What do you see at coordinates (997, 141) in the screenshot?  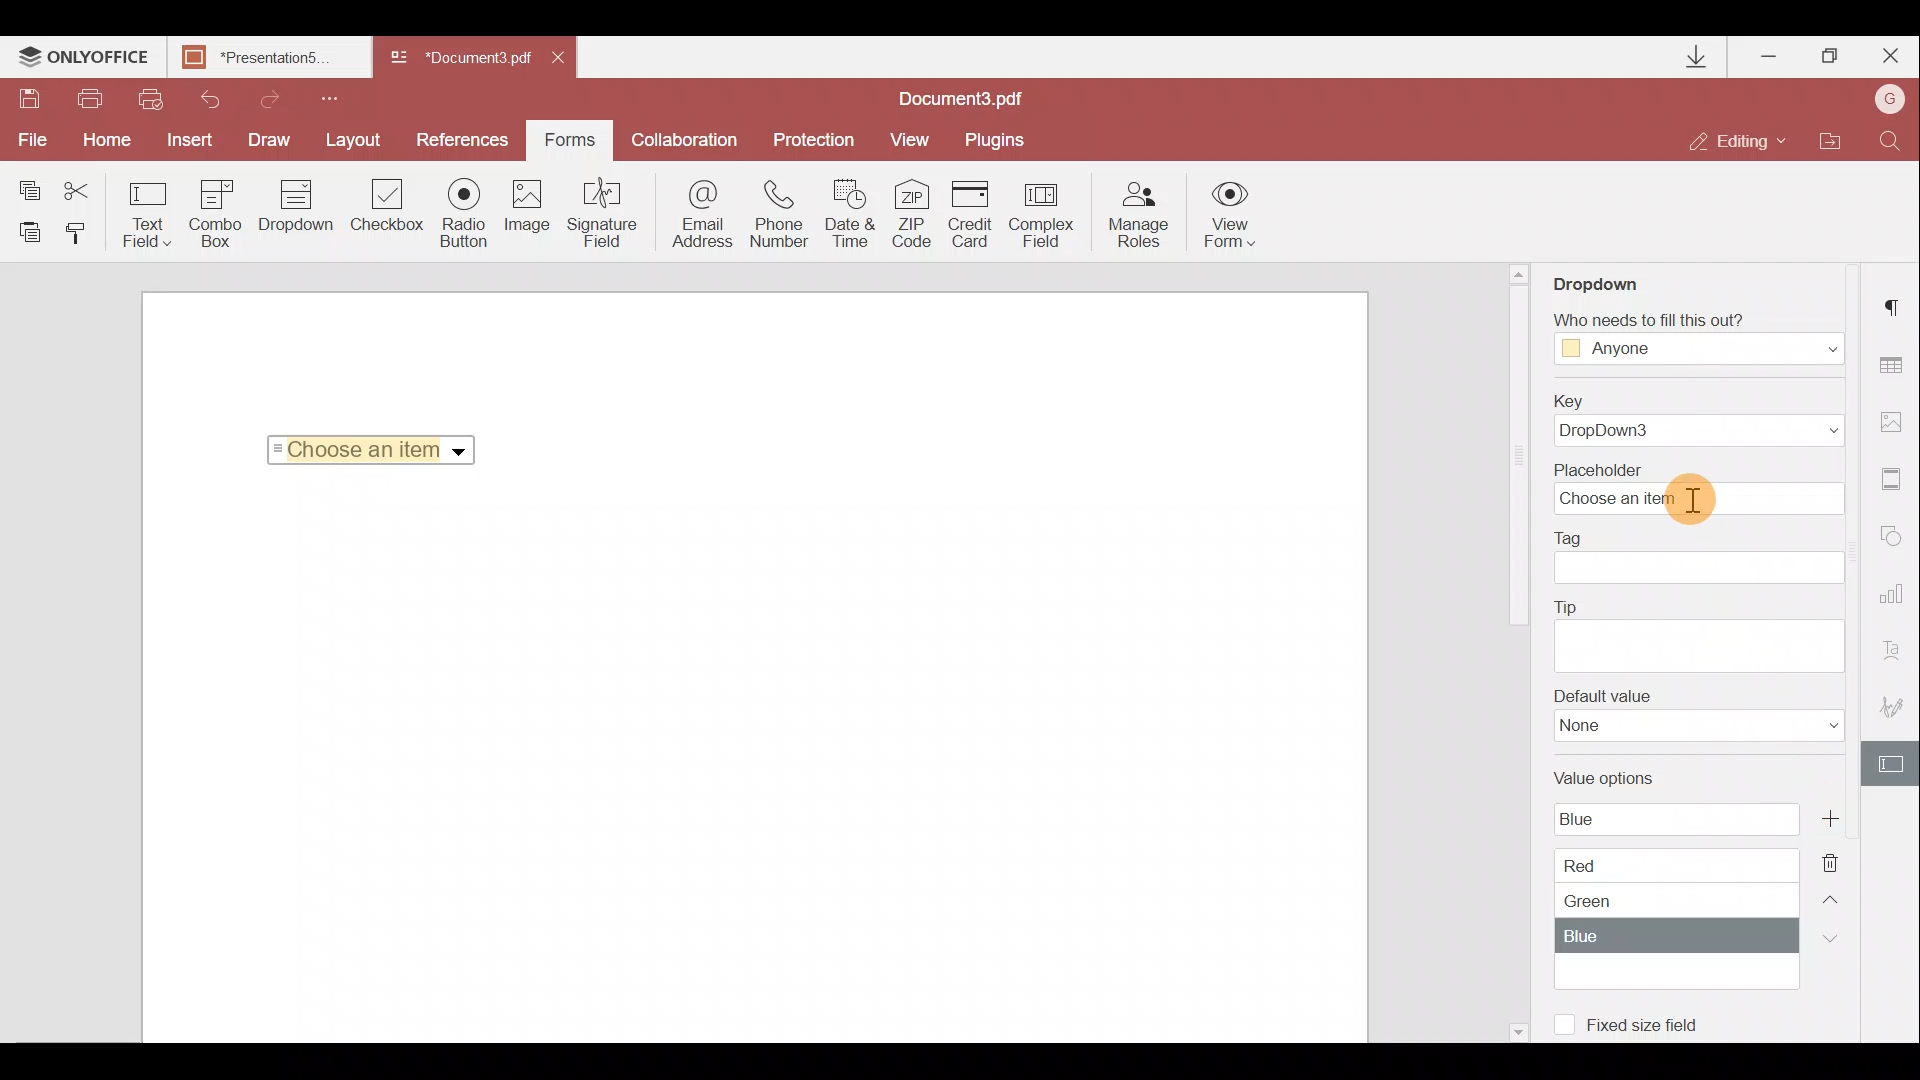 I see `Plugins` at bounding box center [997, 141].